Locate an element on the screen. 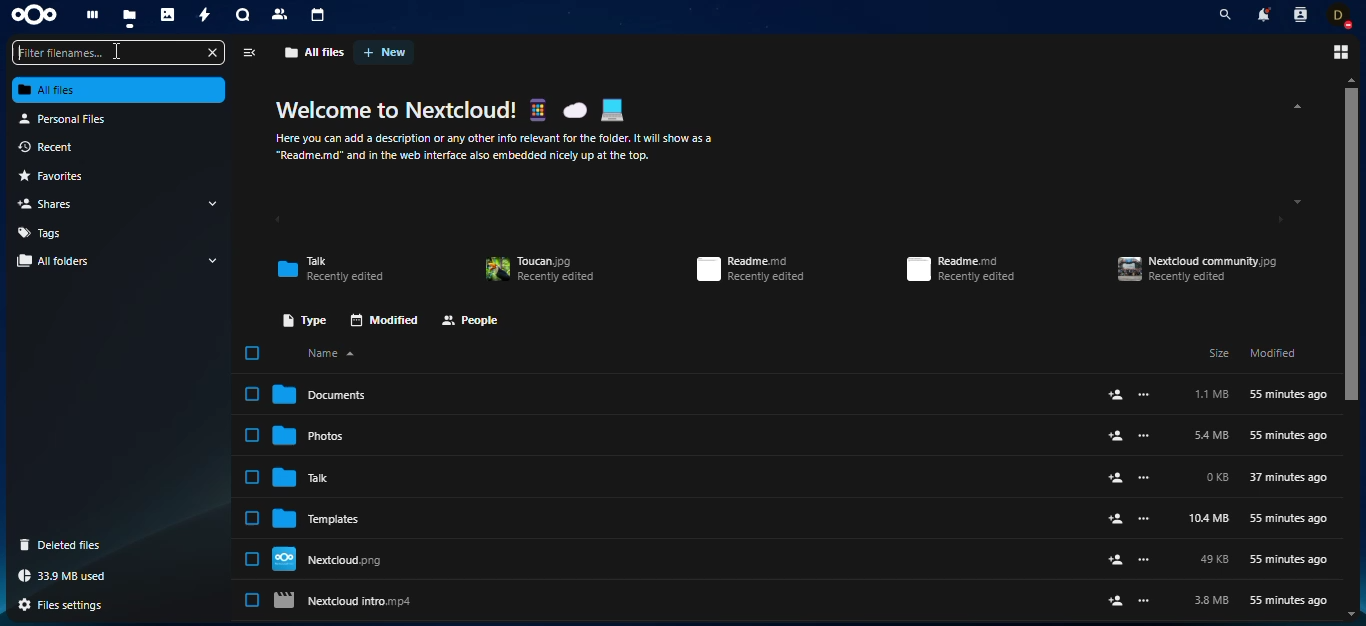 This screenshot has height=626, width=1366. add is located at coordinates (1116, 560).